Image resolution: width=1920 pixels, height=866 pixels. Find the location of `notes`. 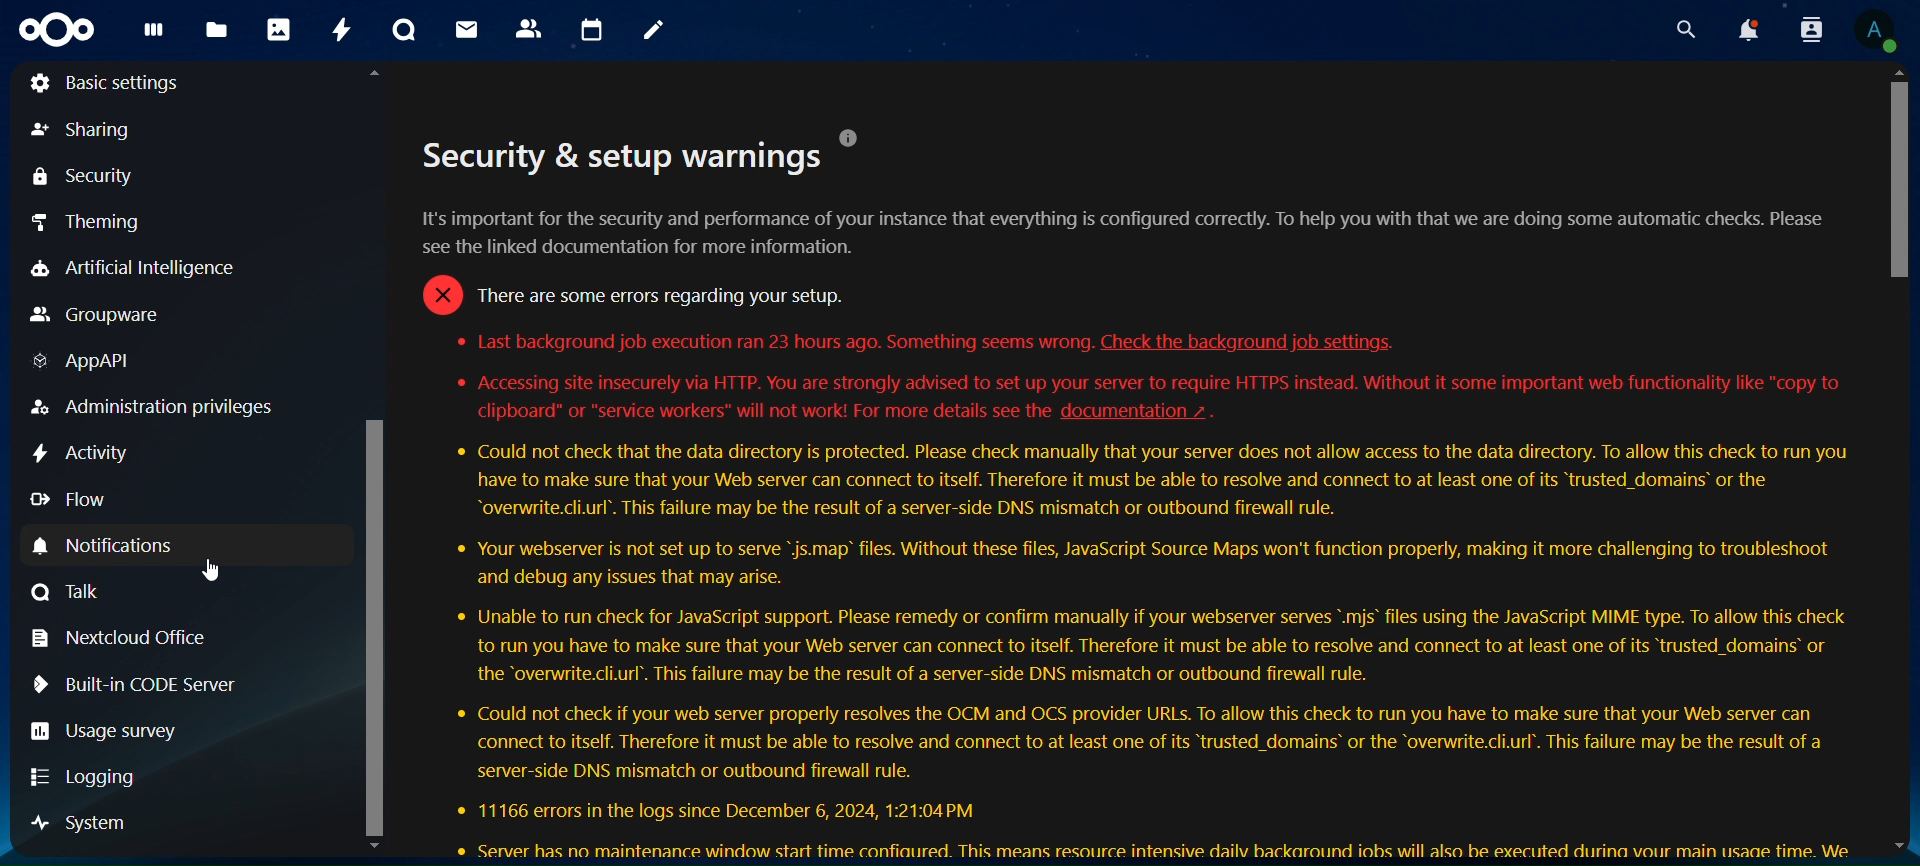

notes is located at coordinates (654, 31).